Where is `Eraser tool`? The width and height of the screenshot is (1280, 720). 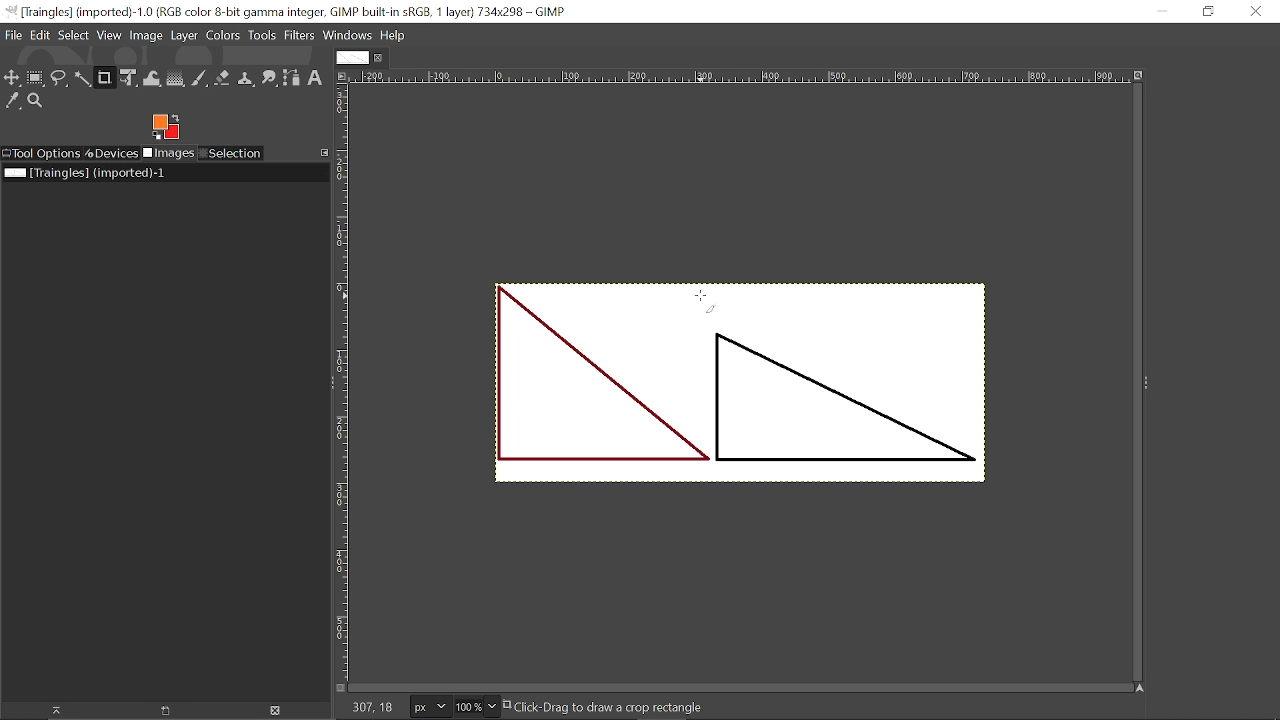
Eraser tool is located at coordinates (222, 78).